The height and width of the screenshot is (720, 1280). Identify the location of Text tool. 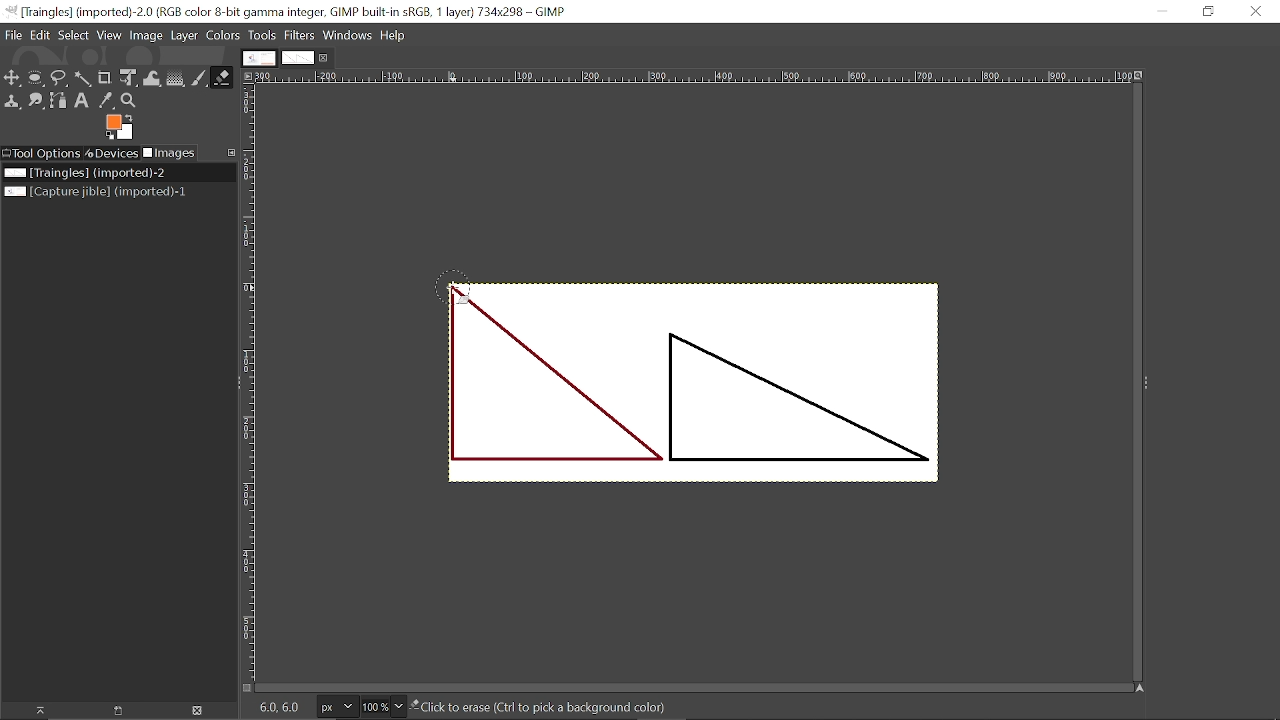
(82, 102).